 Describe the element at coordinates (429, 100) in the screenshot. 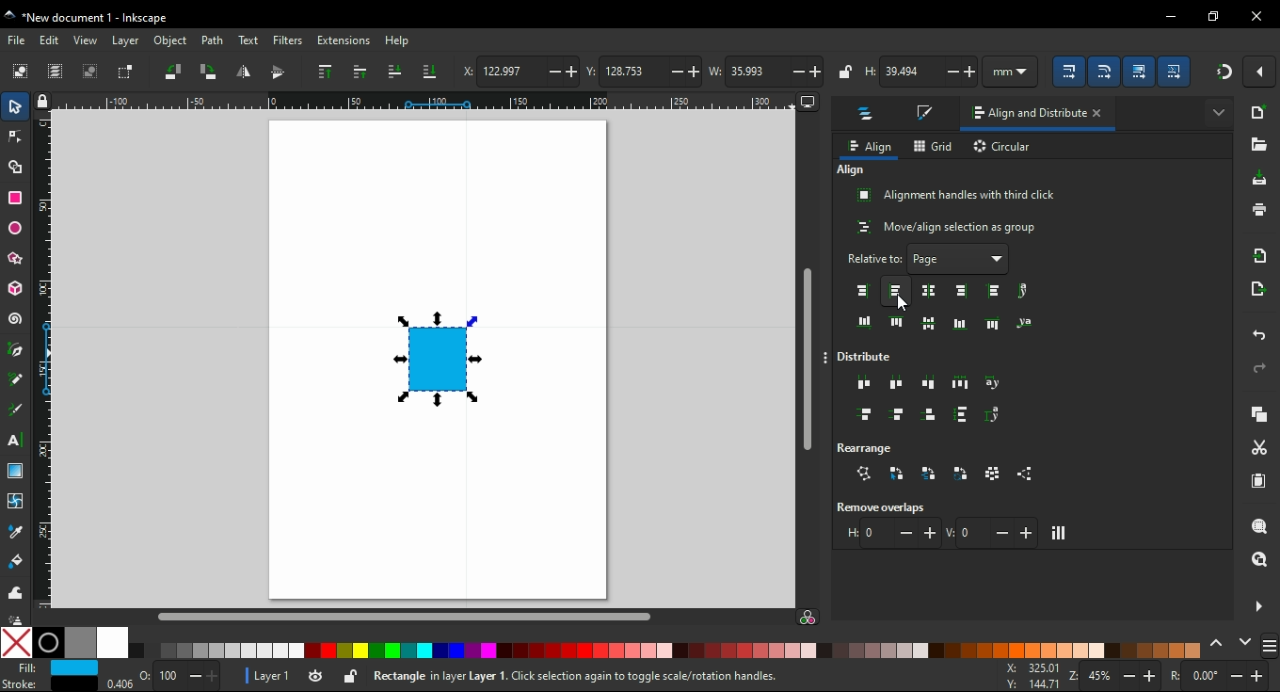

I see `Horizontal ruler` at that location.